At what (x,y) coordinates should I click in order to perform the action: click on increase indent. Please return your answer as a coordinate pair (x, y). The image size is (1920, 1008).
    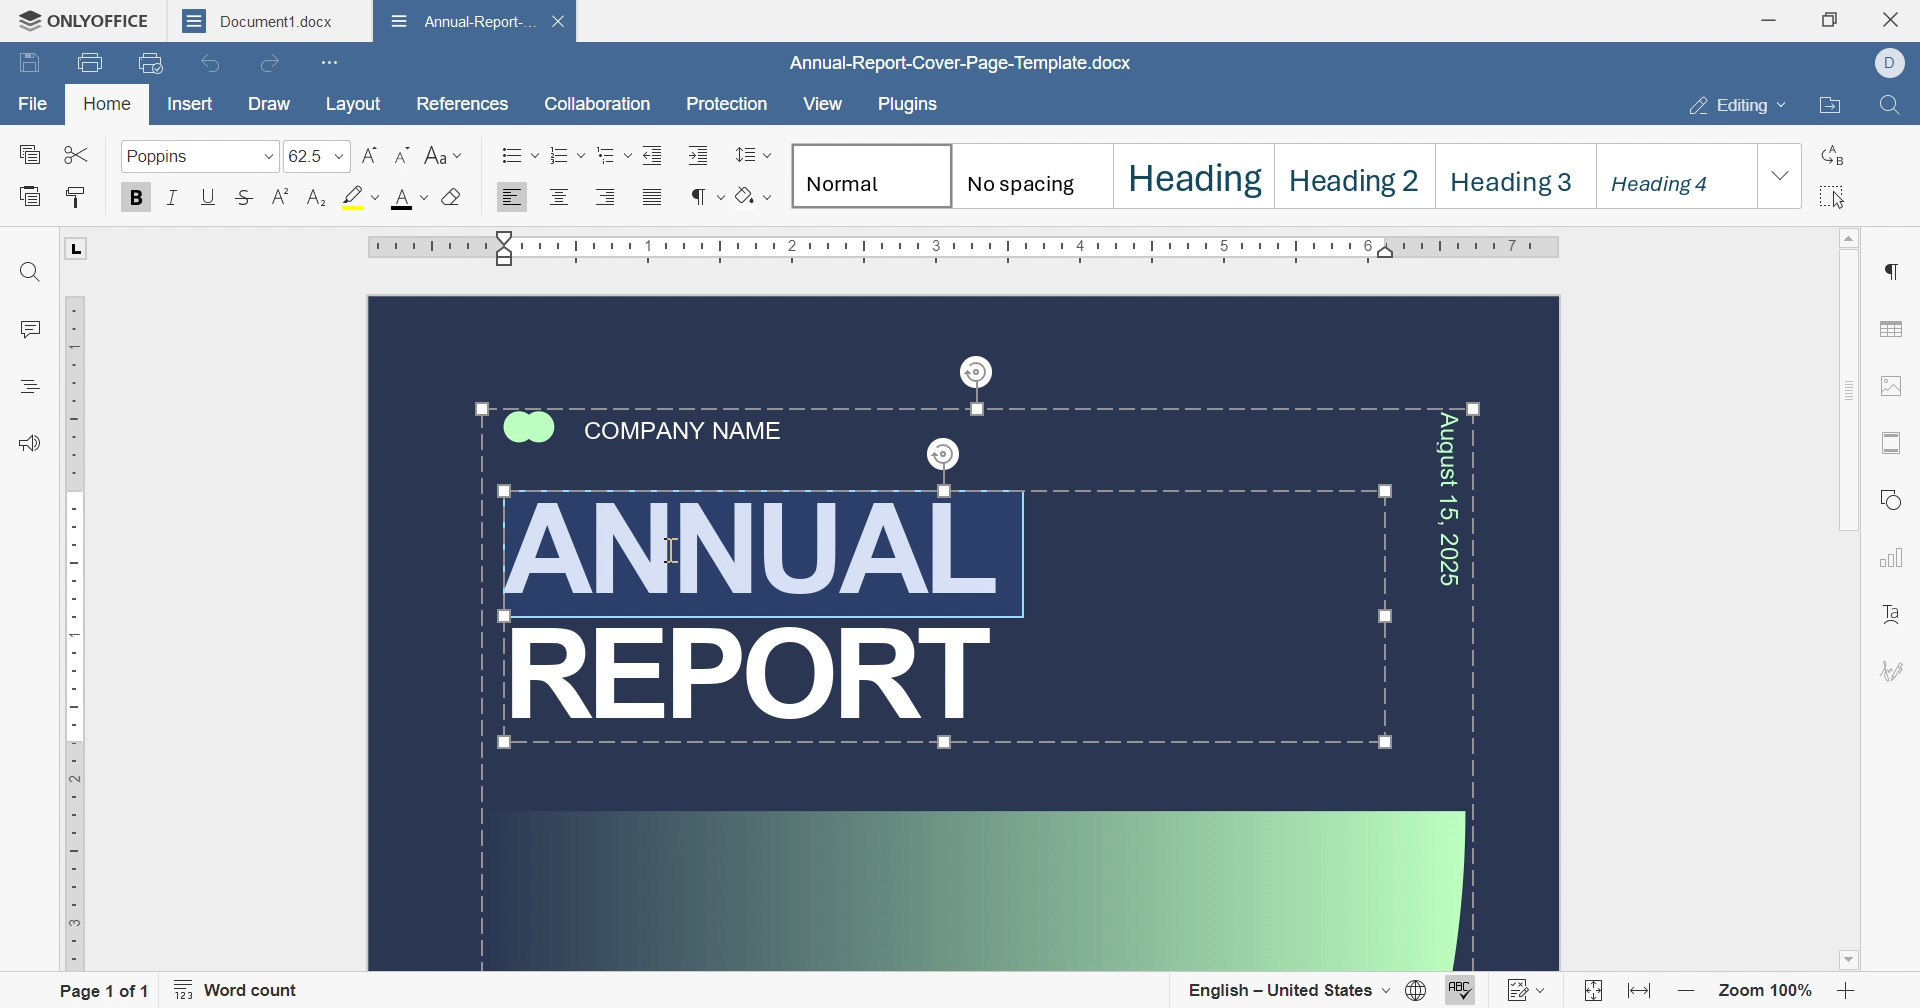
    Looking at the image, I should click on (698, 154).